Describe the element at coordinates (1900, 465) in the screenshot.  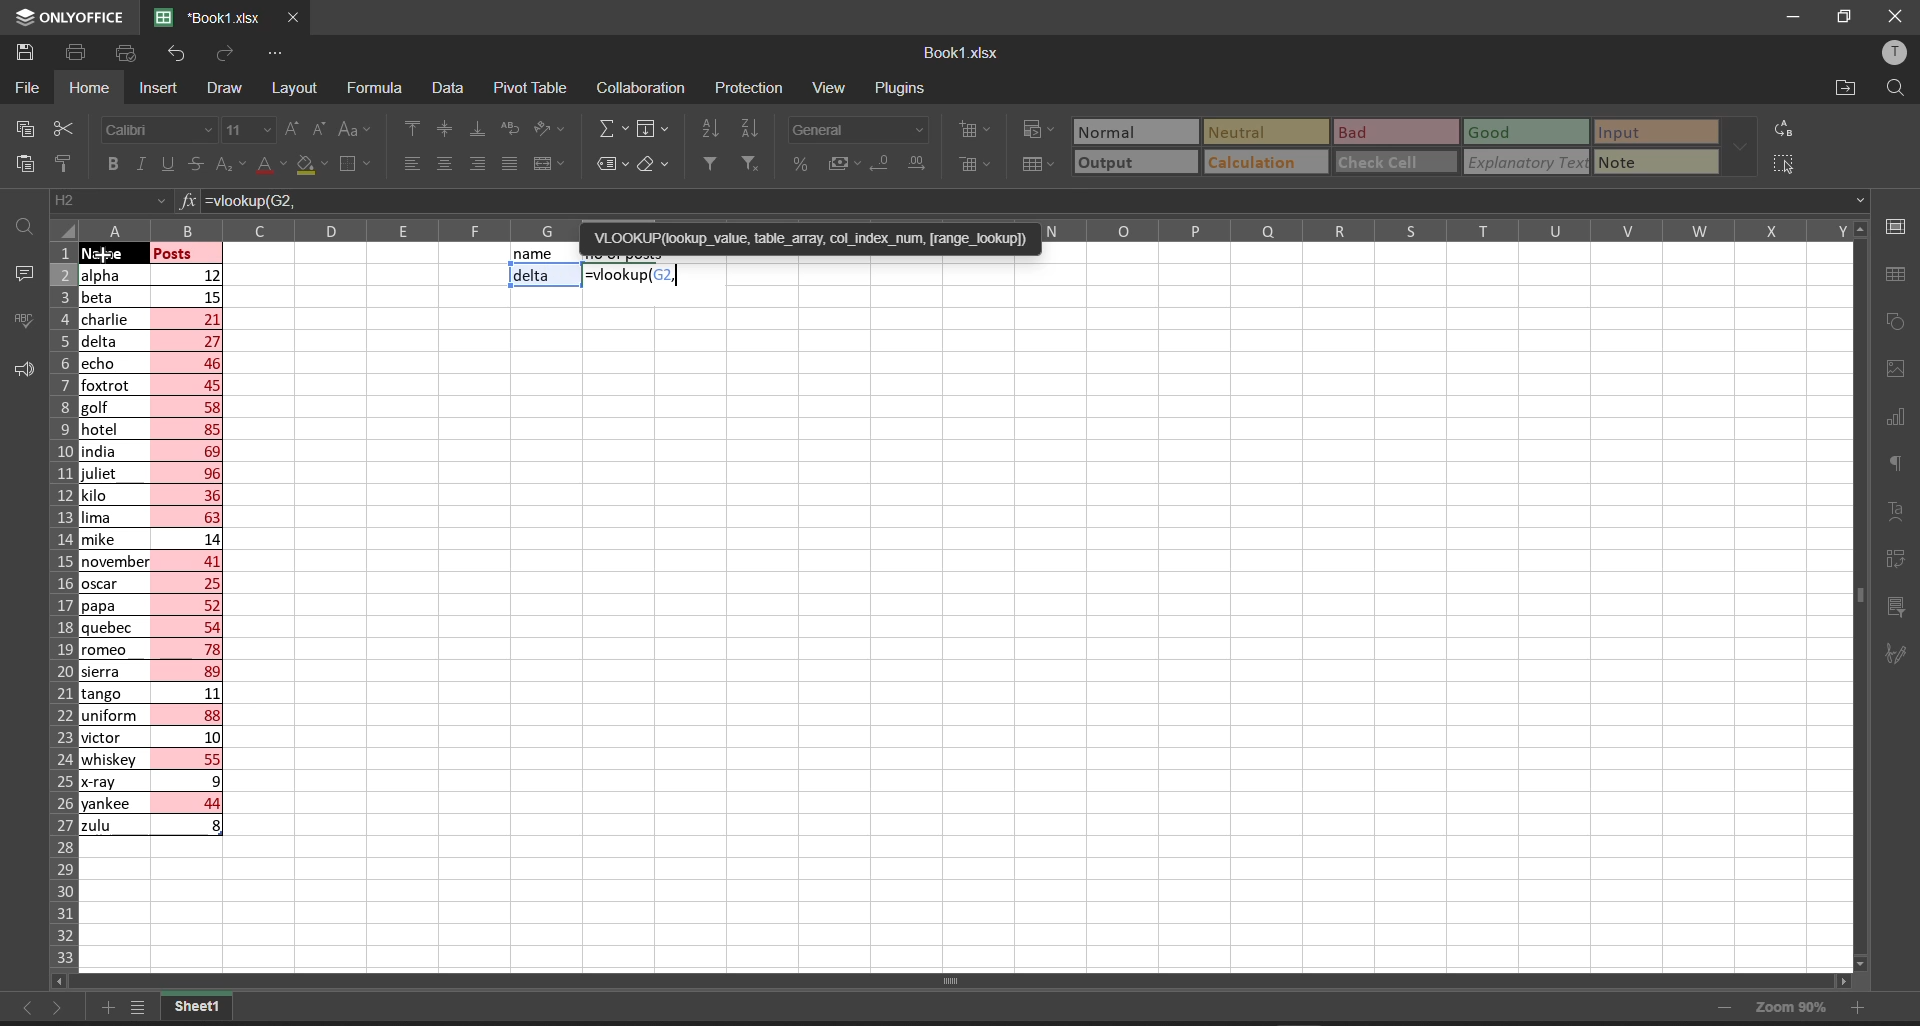
I see `paragraph settings` at that location.